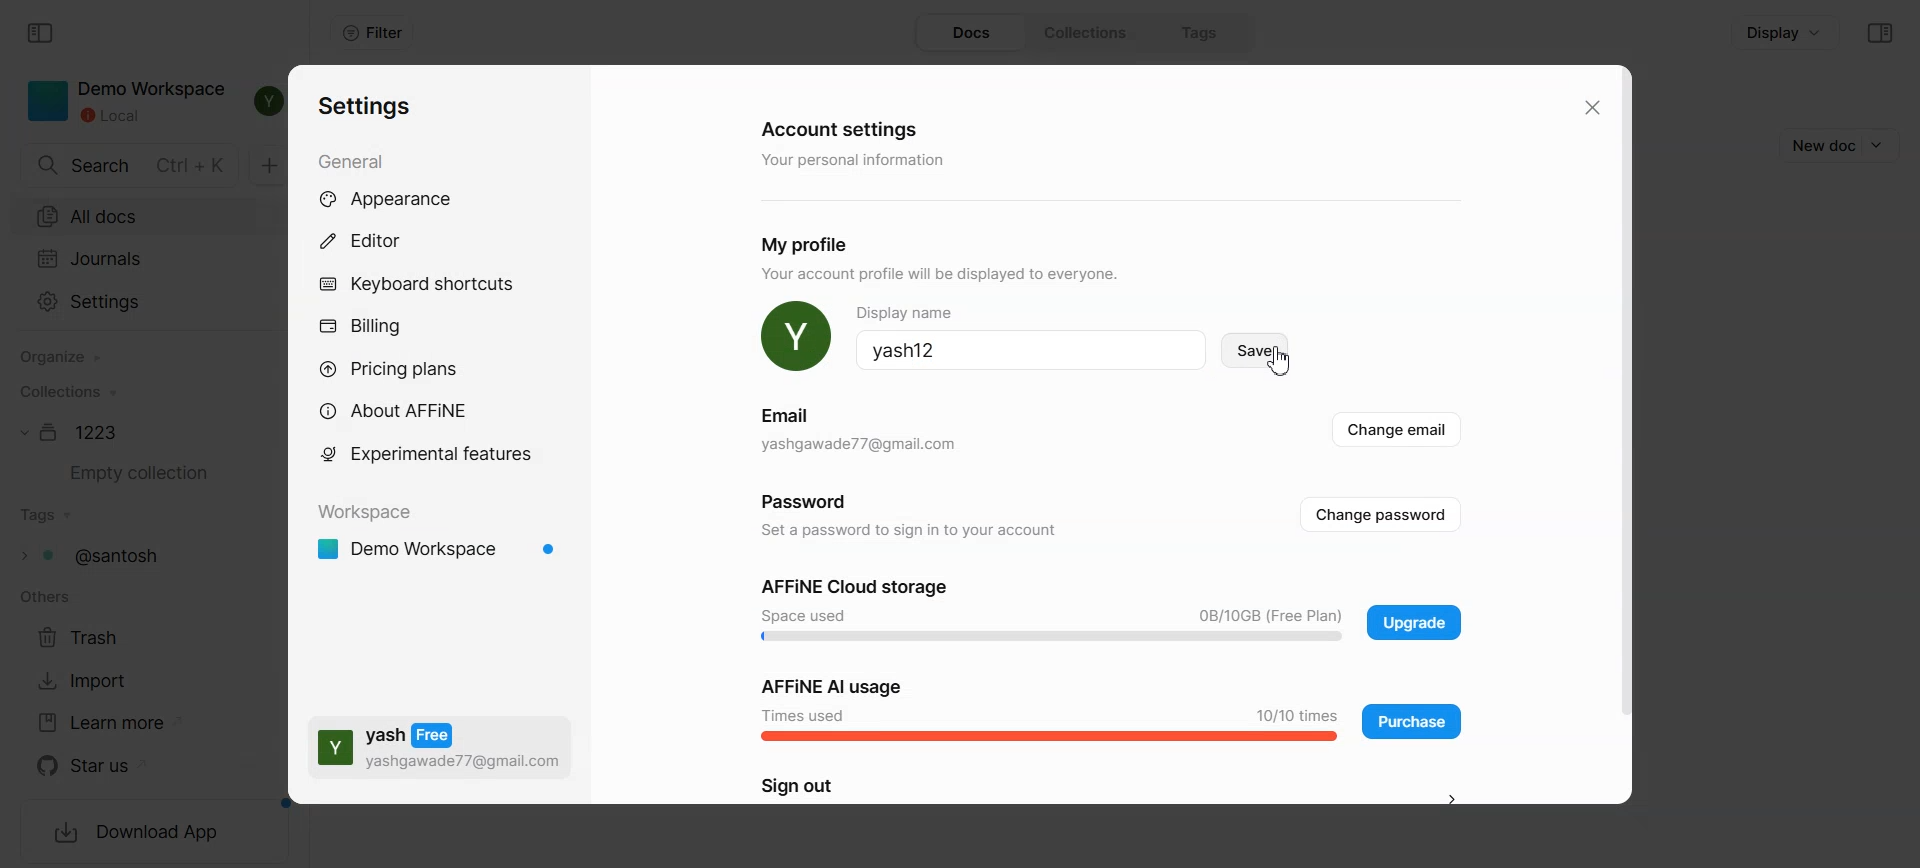  What do you see at coordinates (1115, 788) in the screenshot?
I see `Sign out ` at bounding box center [1115, 788].